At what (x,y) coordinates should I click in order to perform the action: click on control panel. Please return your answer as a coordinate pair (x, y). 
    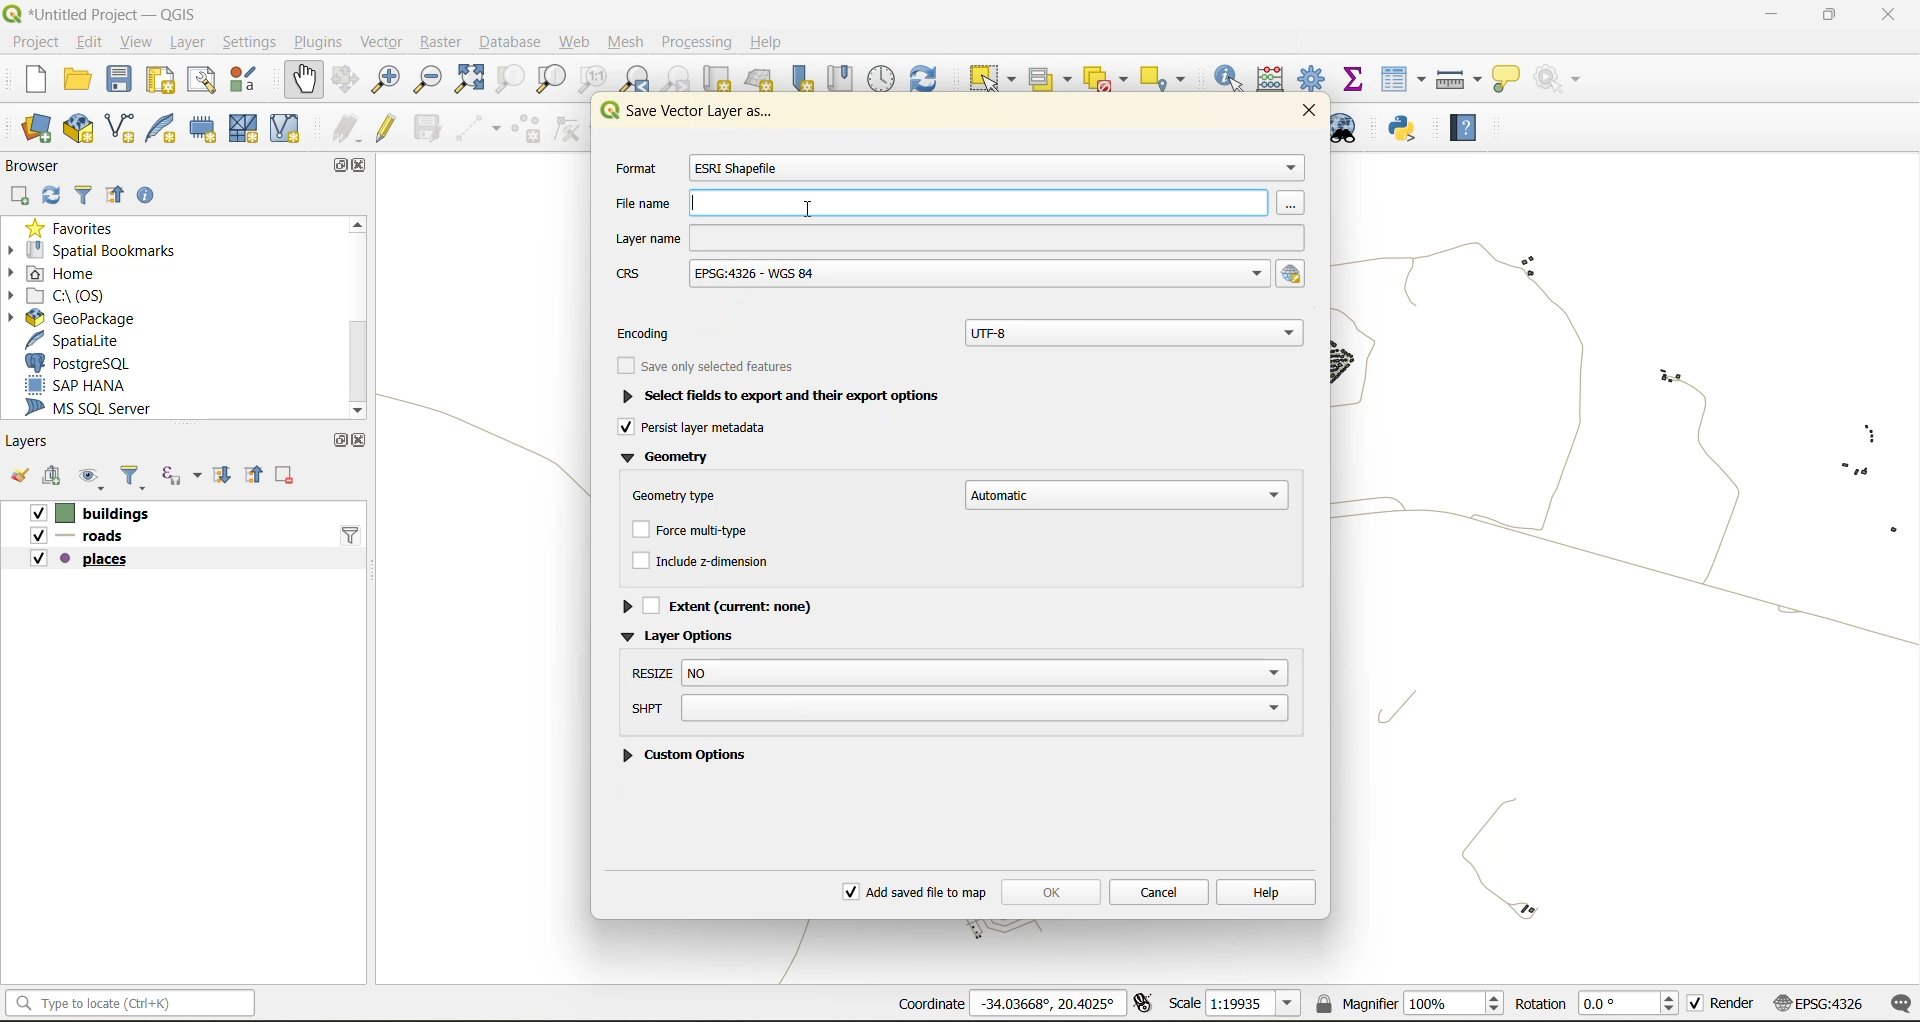
    Looking at the image, I should click on (883, 78).